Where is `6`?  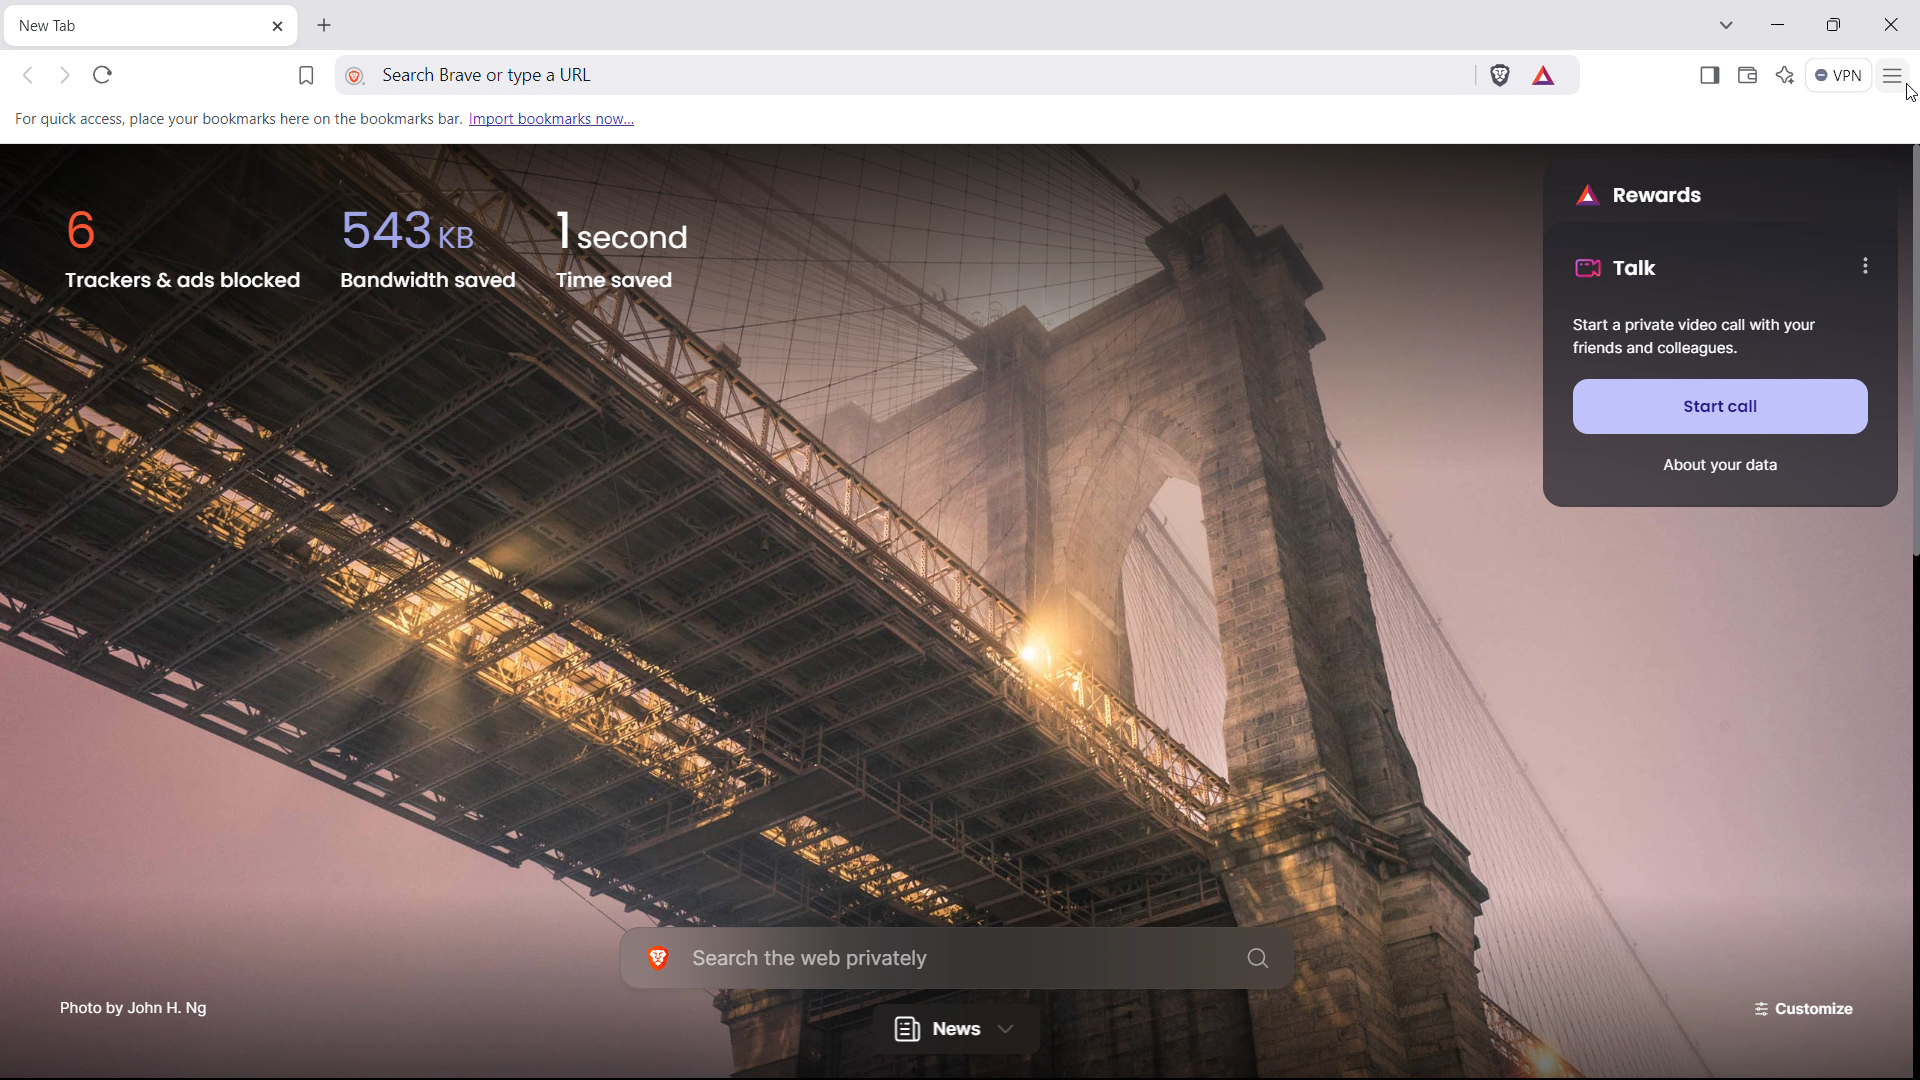 6 is located at coordinates (83, 226).